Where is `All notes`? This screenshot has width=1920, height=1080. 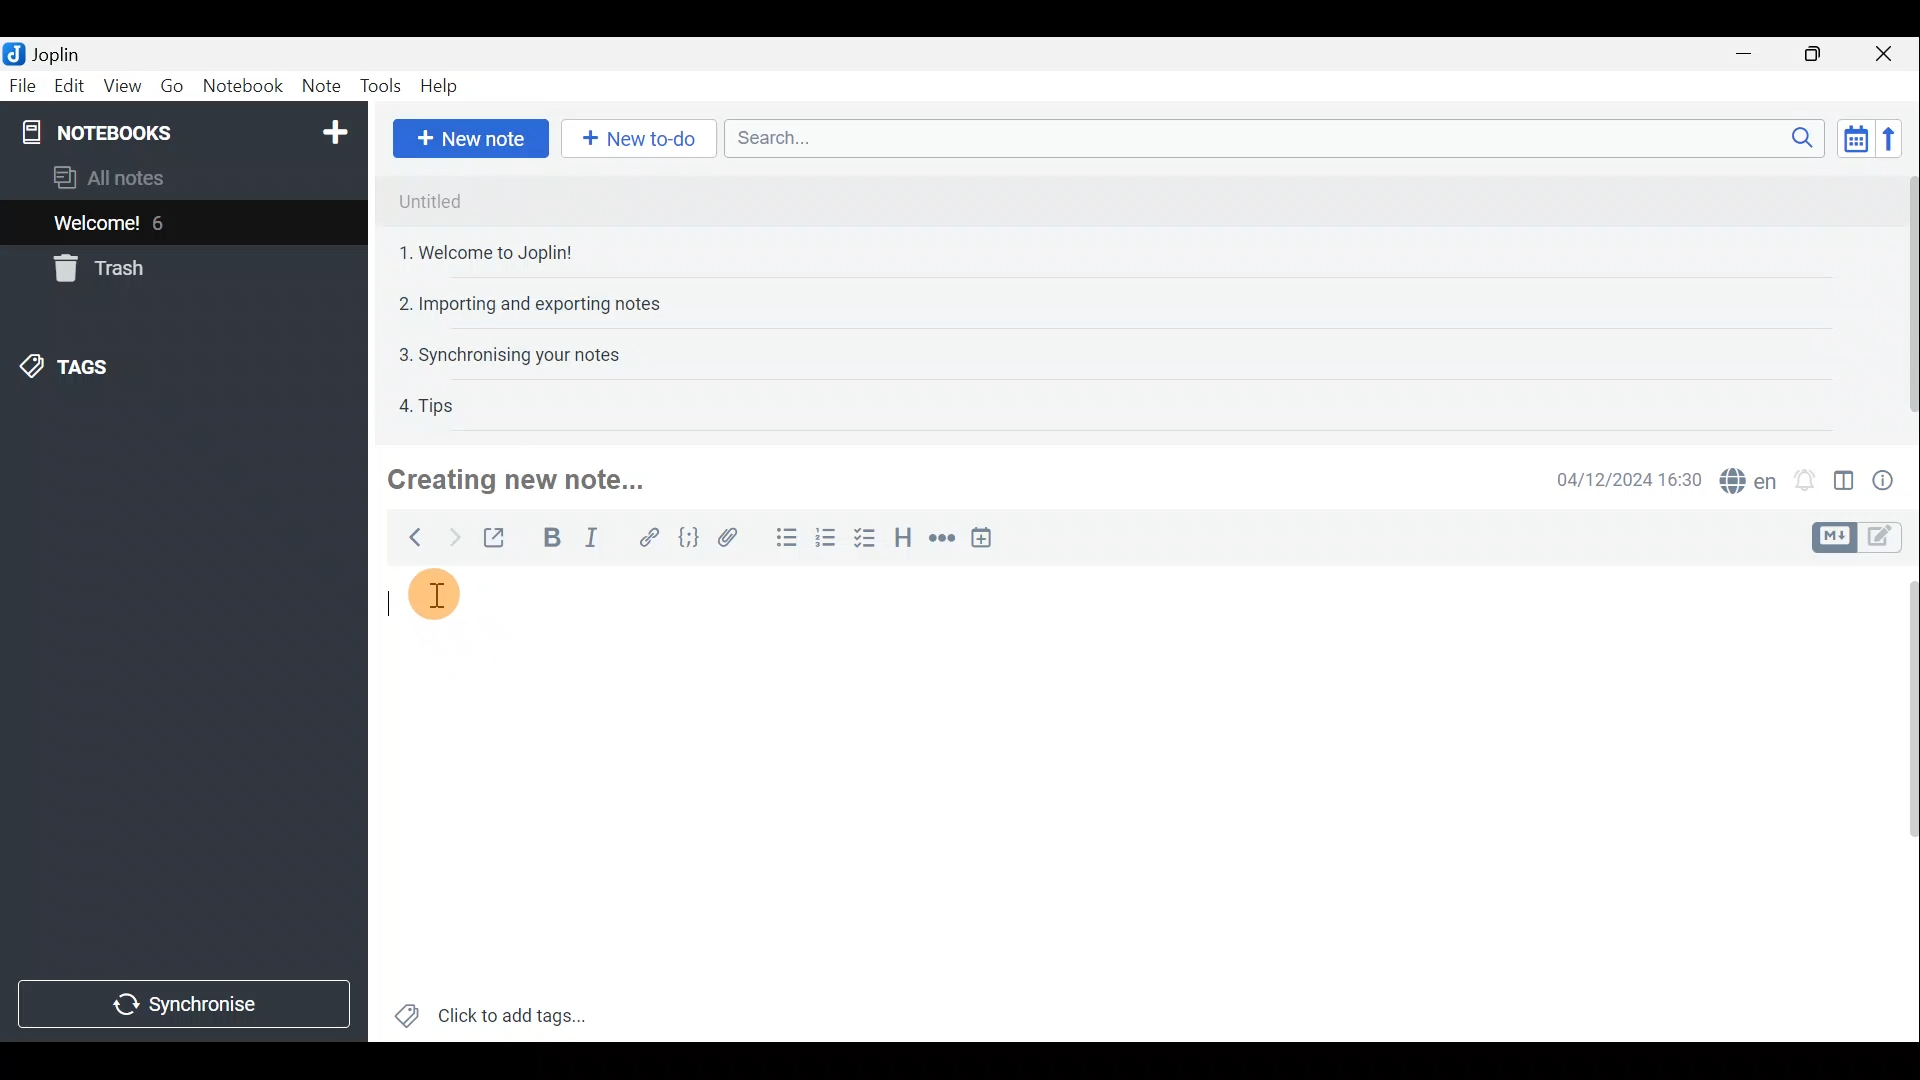
All notes is located at coordinates (142, 177).